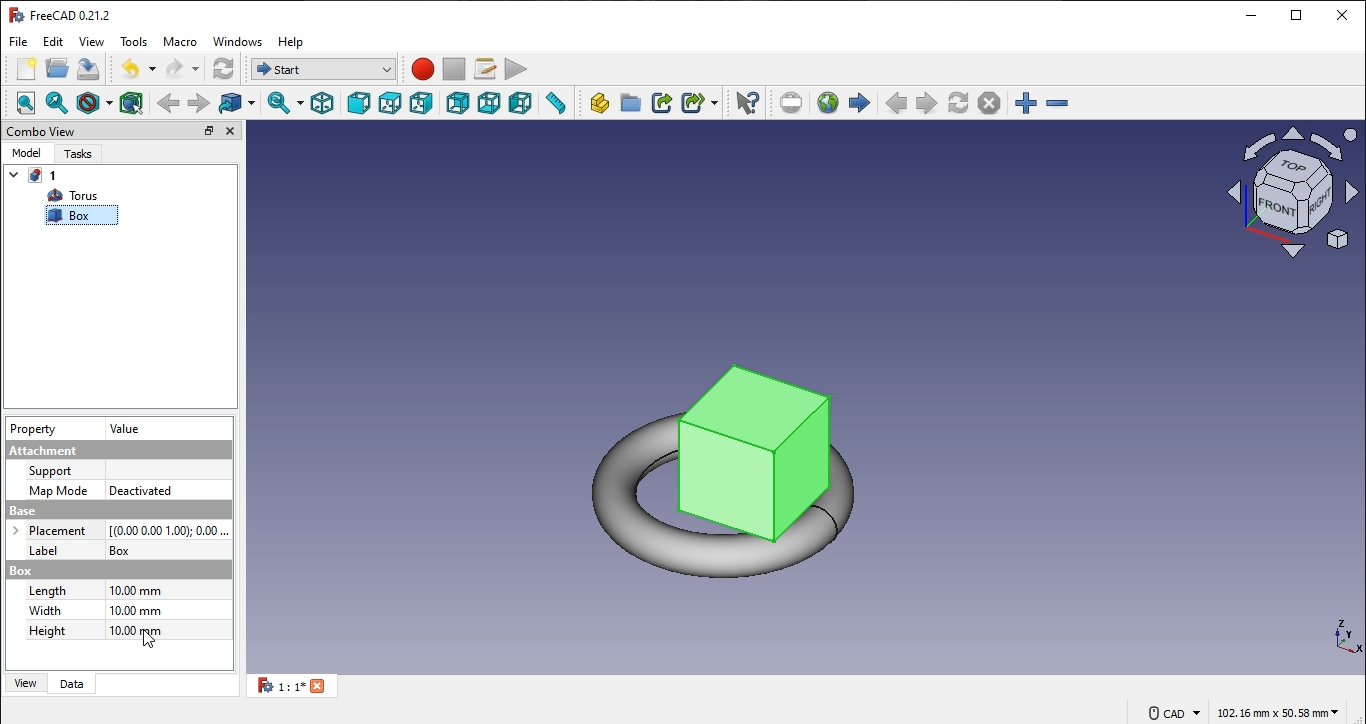 The height and width of the screenshot is (724, 1366). Describe the element at coordinates (1290, 190) in the screenshot. I see `icon` at that location.